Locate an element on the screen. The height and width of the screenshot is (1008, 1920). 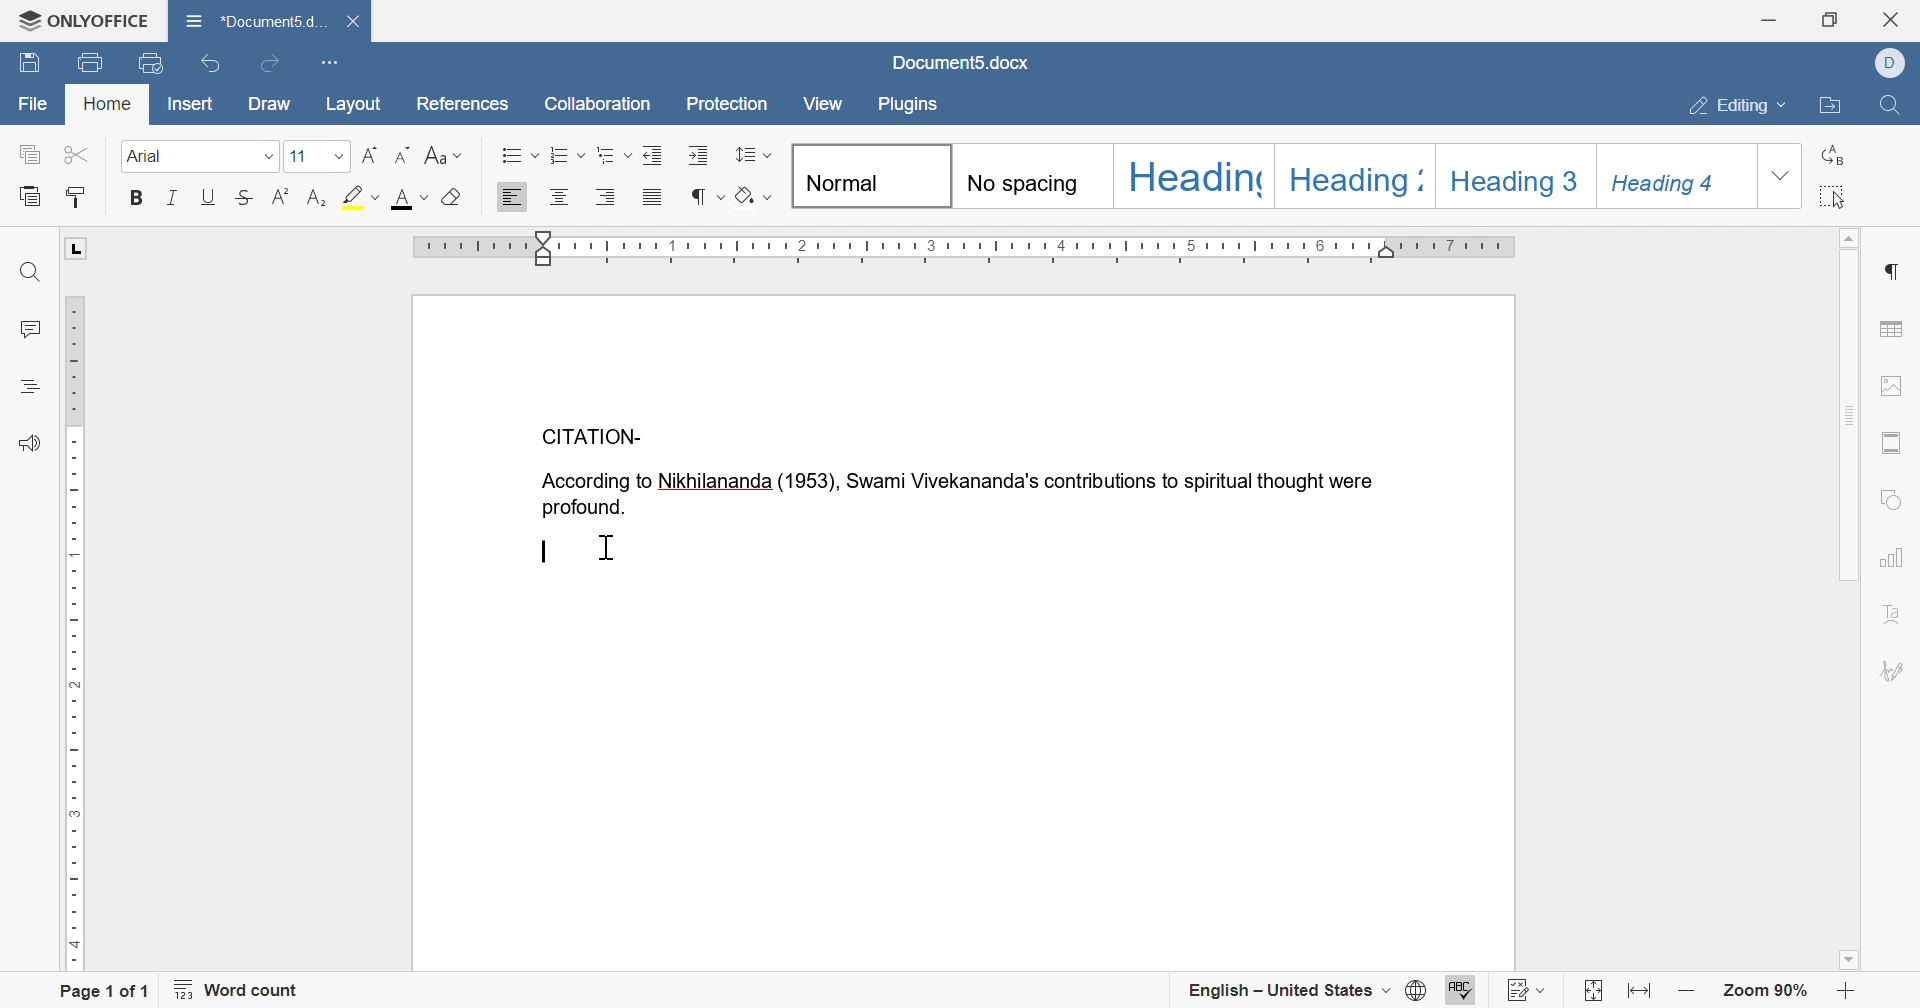
superscript is located at coordinates (281, 195).